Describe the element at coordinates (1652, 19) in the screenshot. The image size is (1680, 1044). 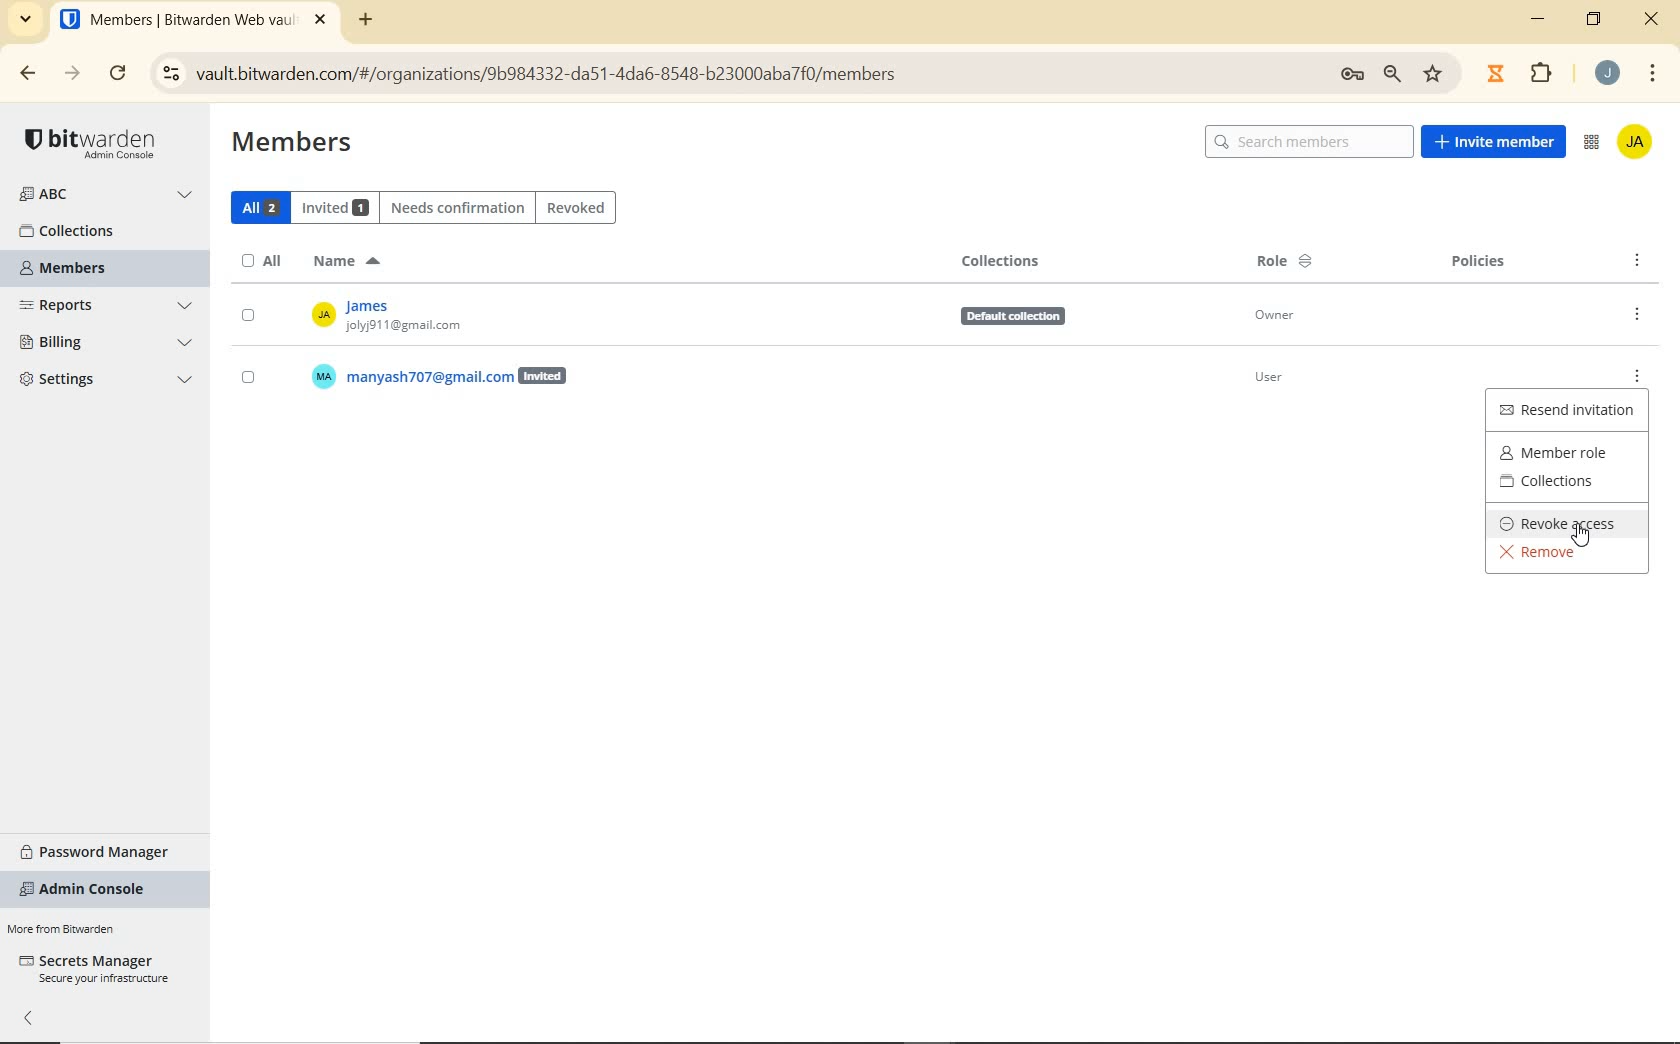
I see `CLOSE` at that location.